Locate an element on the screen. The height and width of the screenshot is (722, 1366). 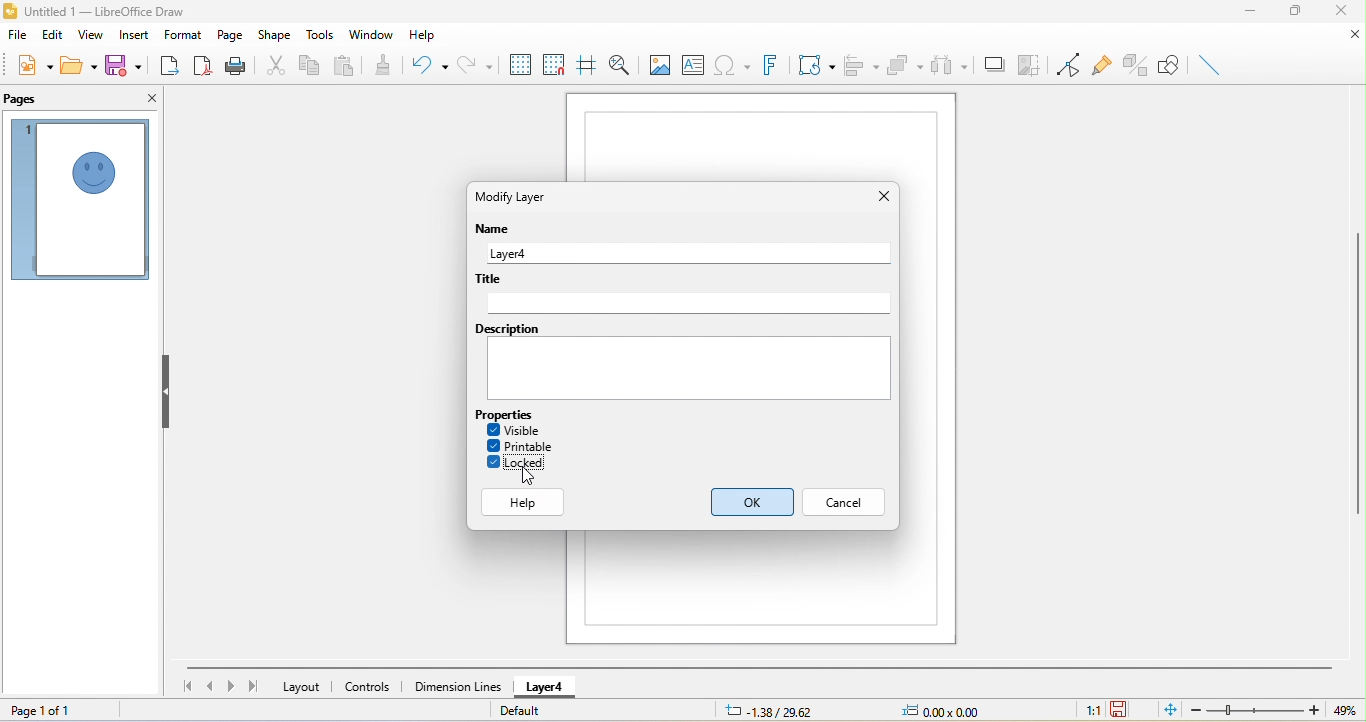
shadow is located at coordinates (993, 64).